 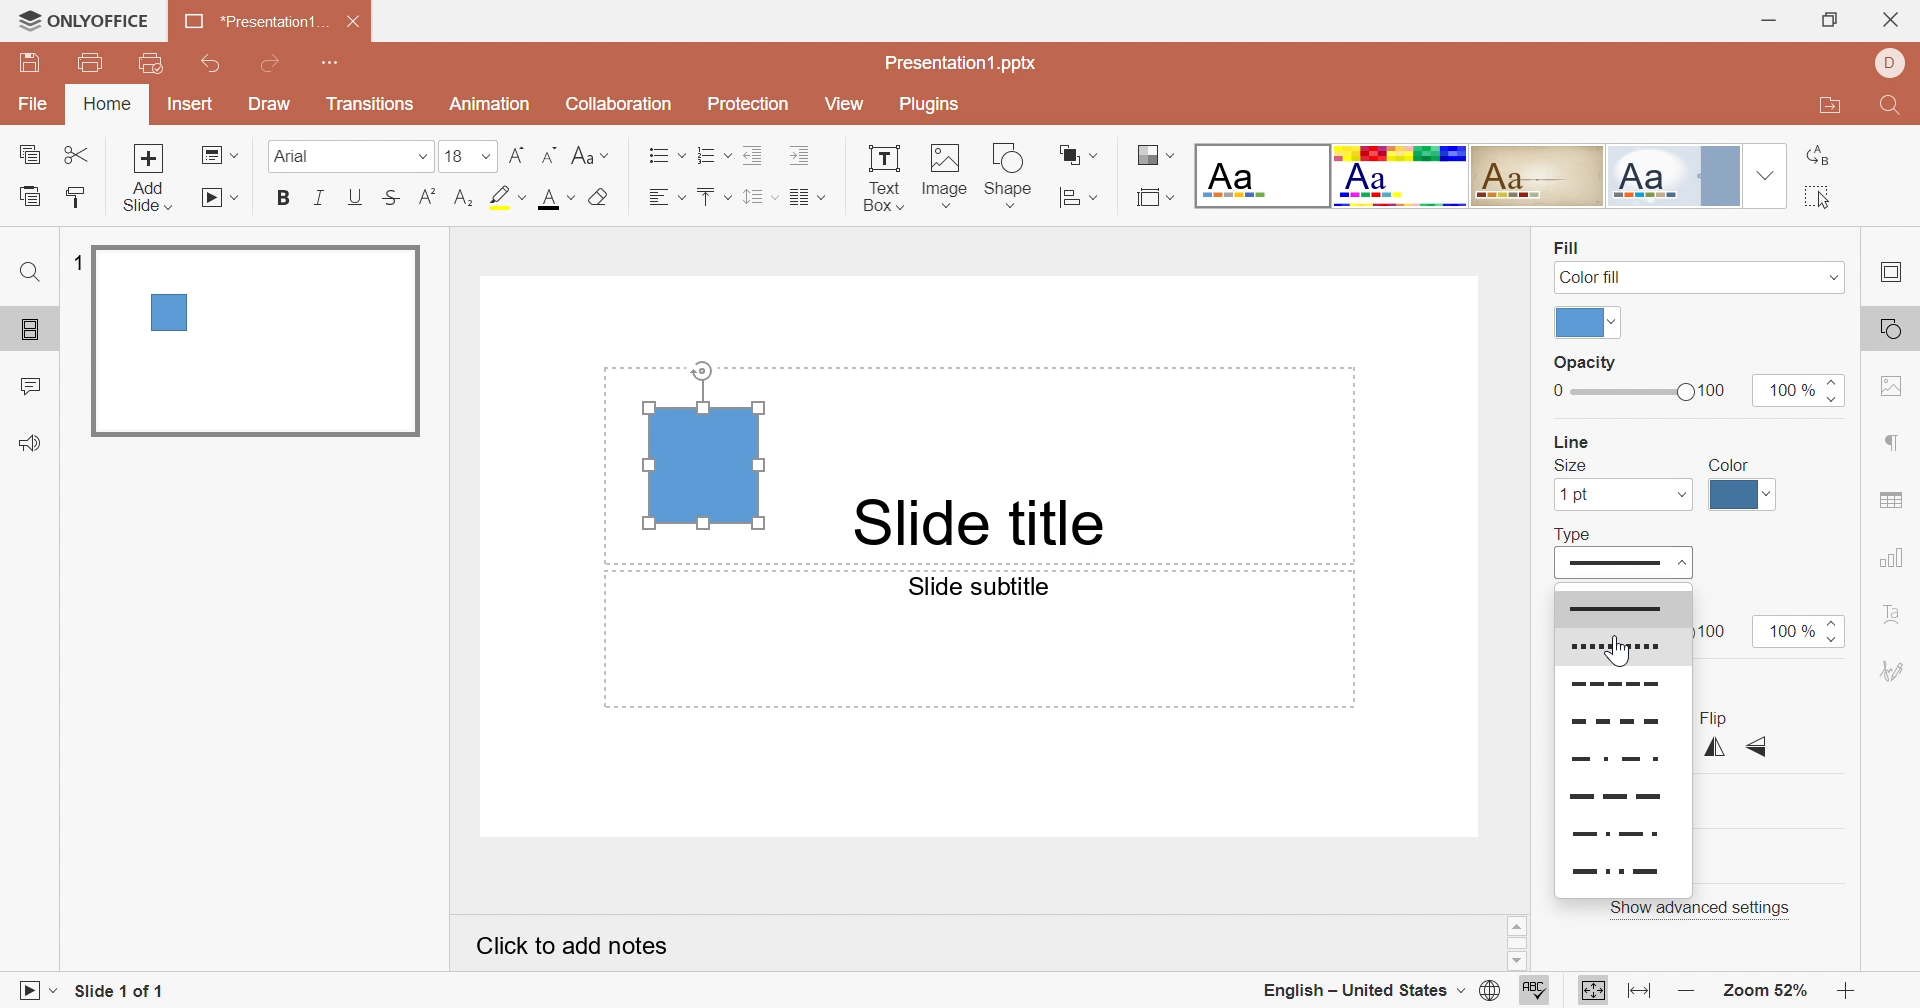 I want to click on Undo, so click(x=211, y=65).